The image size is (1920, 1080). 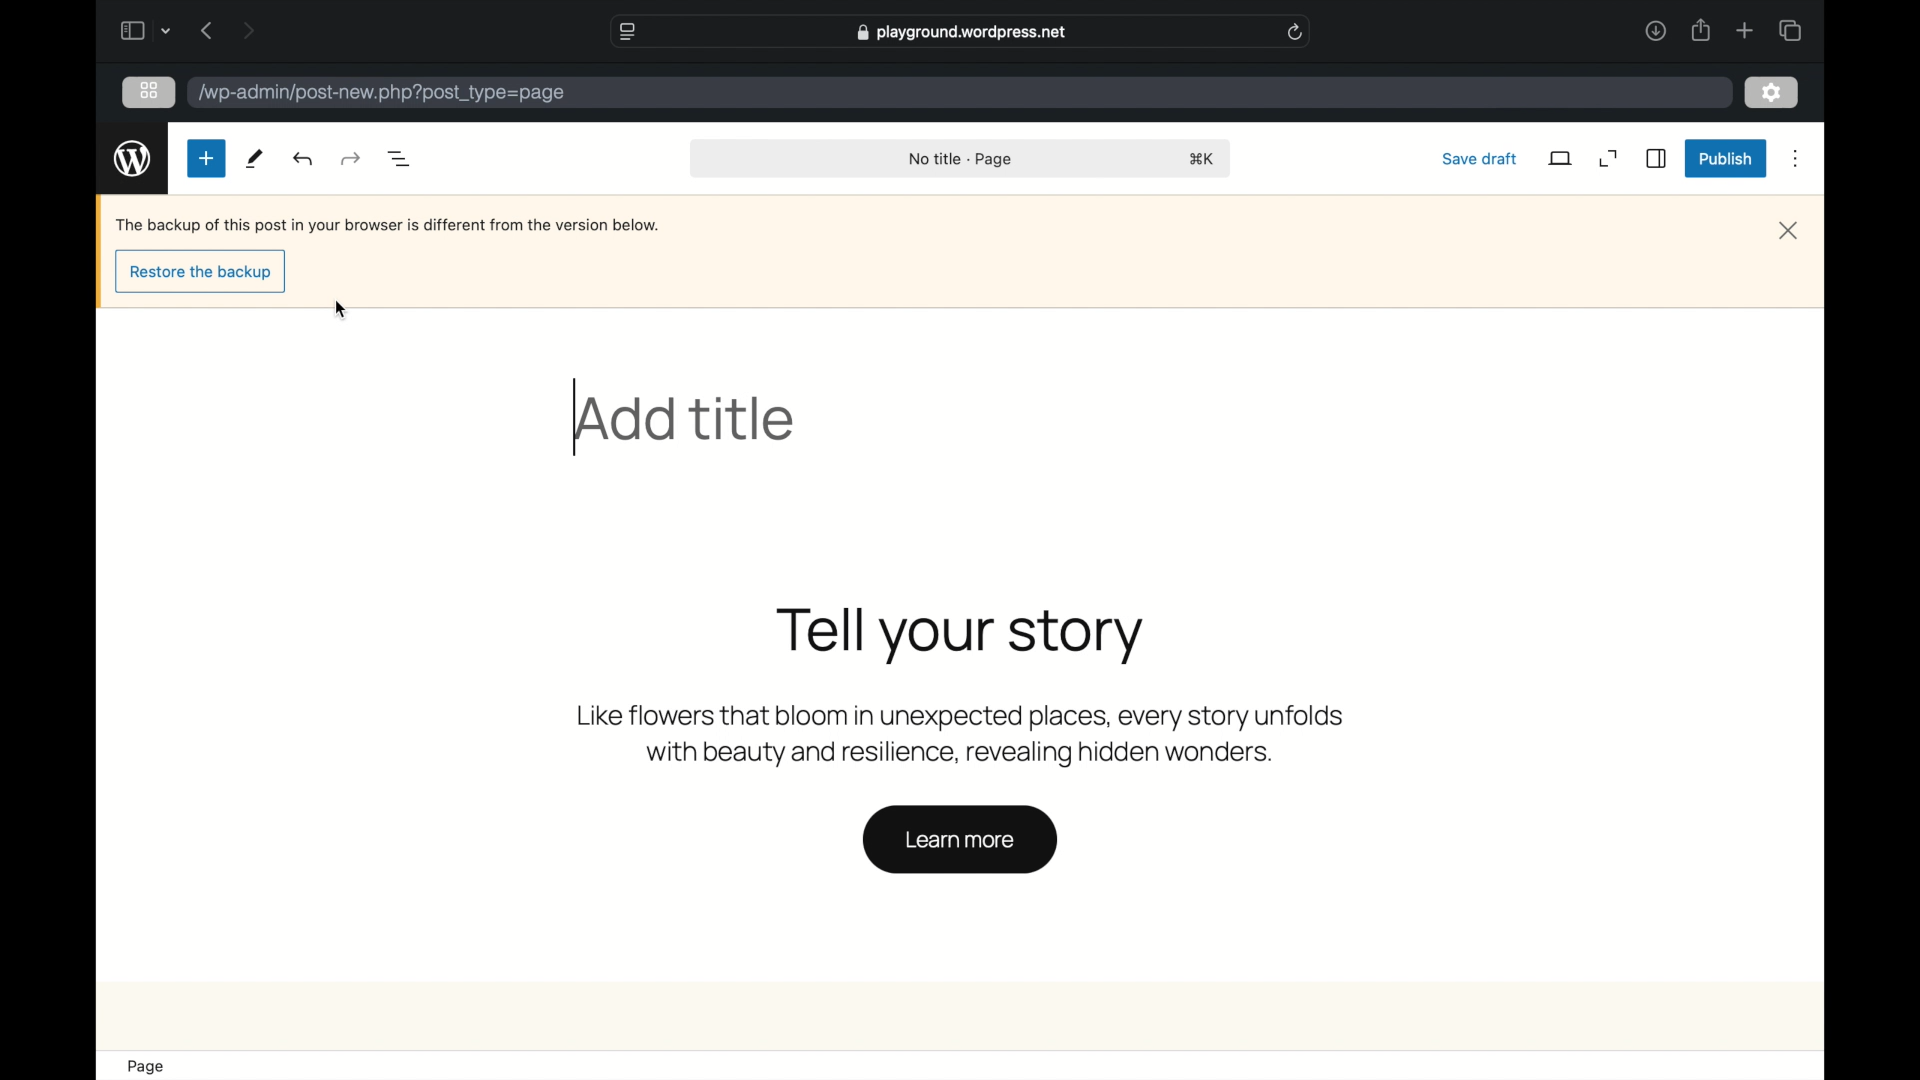 I want to click on publish, so click(x=1724, y=158).